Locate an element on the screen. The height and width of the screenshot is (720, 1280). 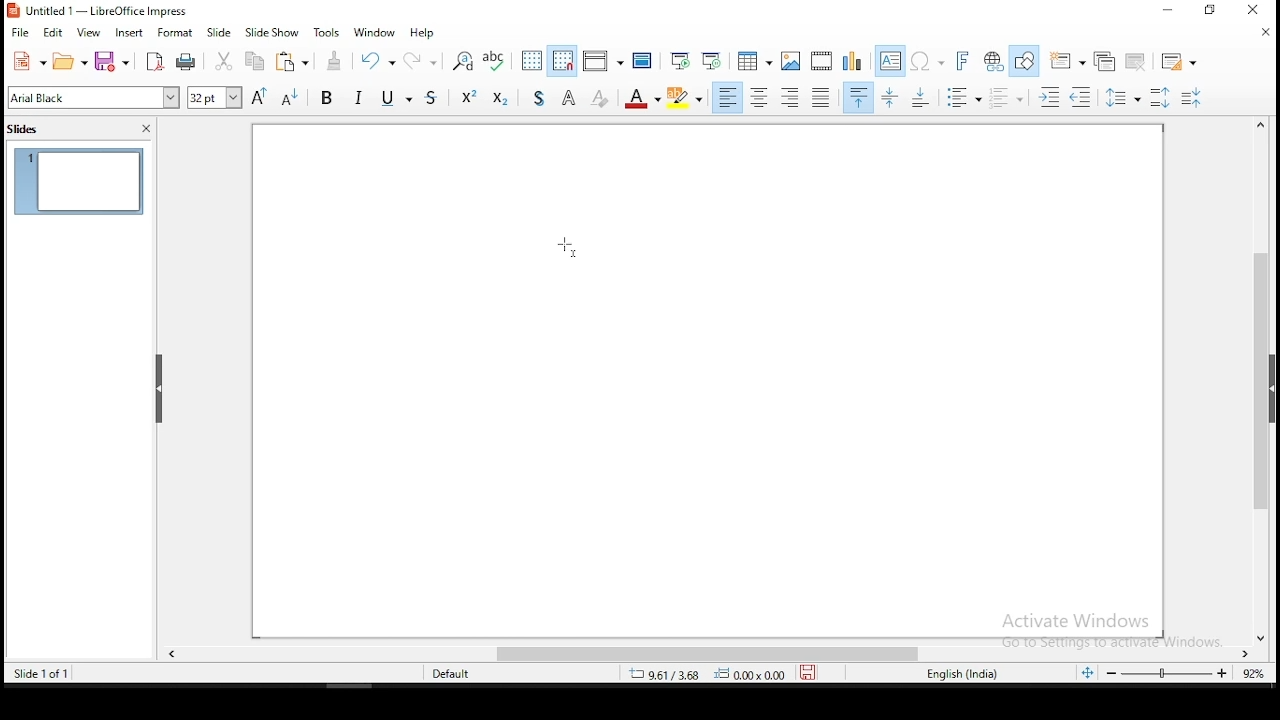
icon and file name is located at coordinates (106, 11).